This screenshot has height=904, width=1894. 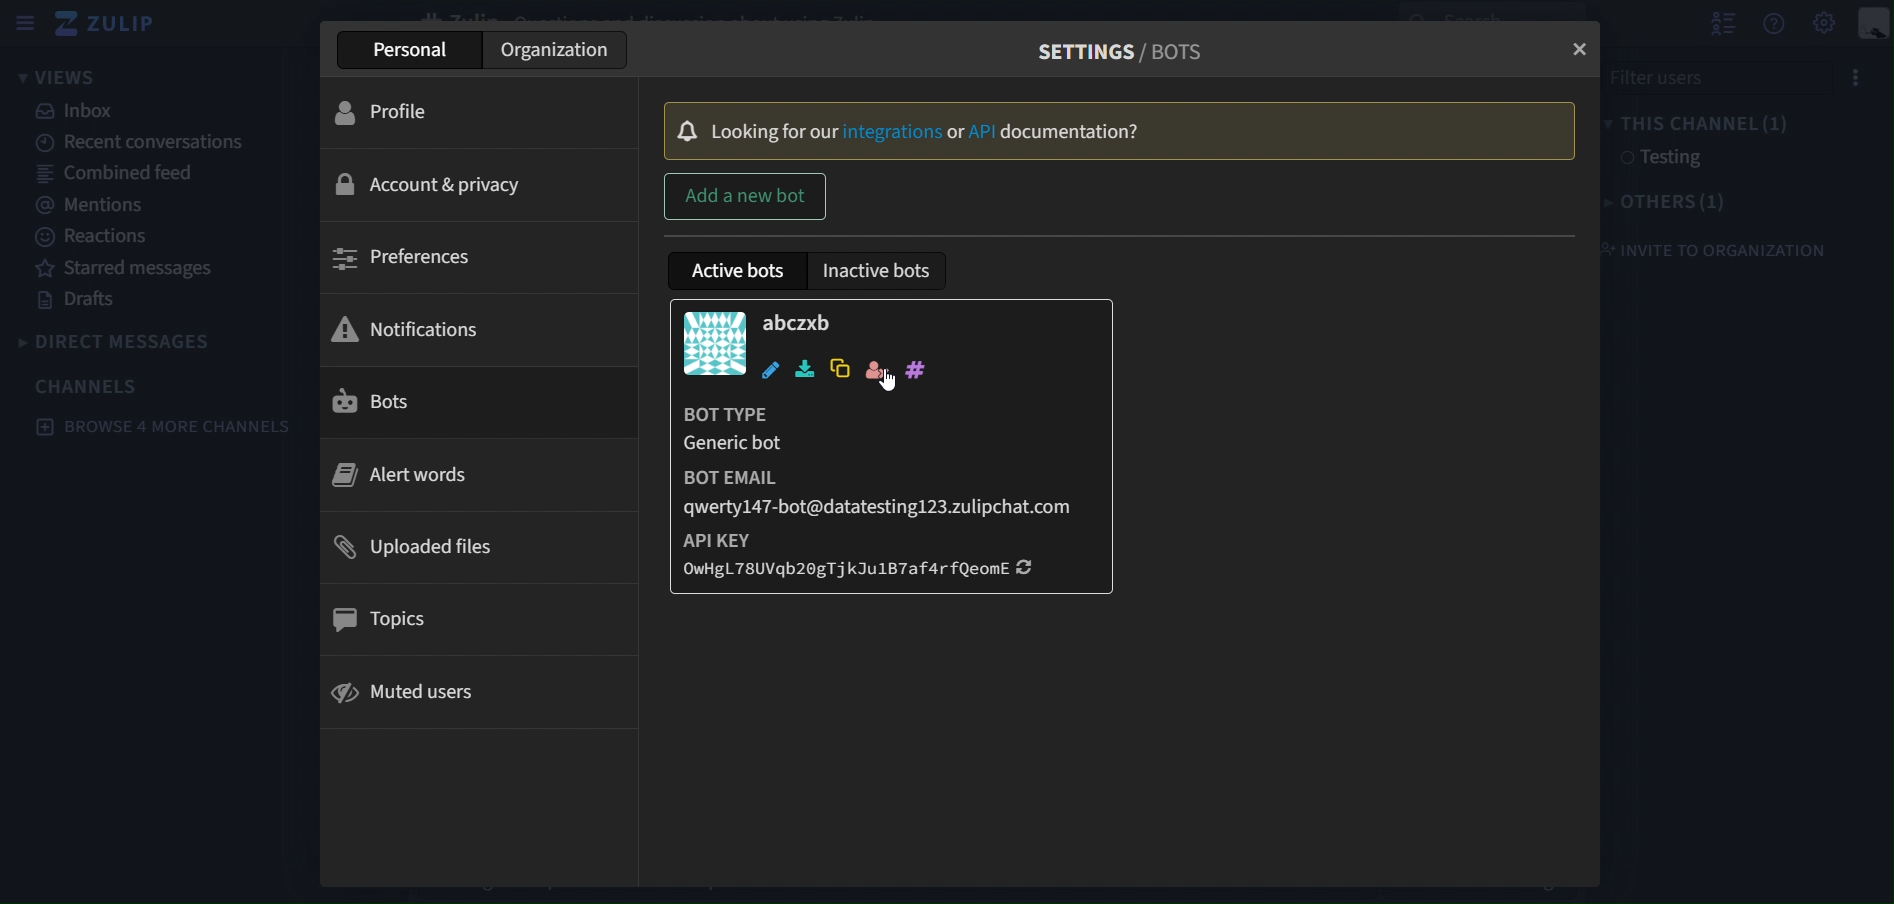 What do you see at coordinates (416, 688) in the screenshot?
I see `muted users` at bounding box center [416, 688].